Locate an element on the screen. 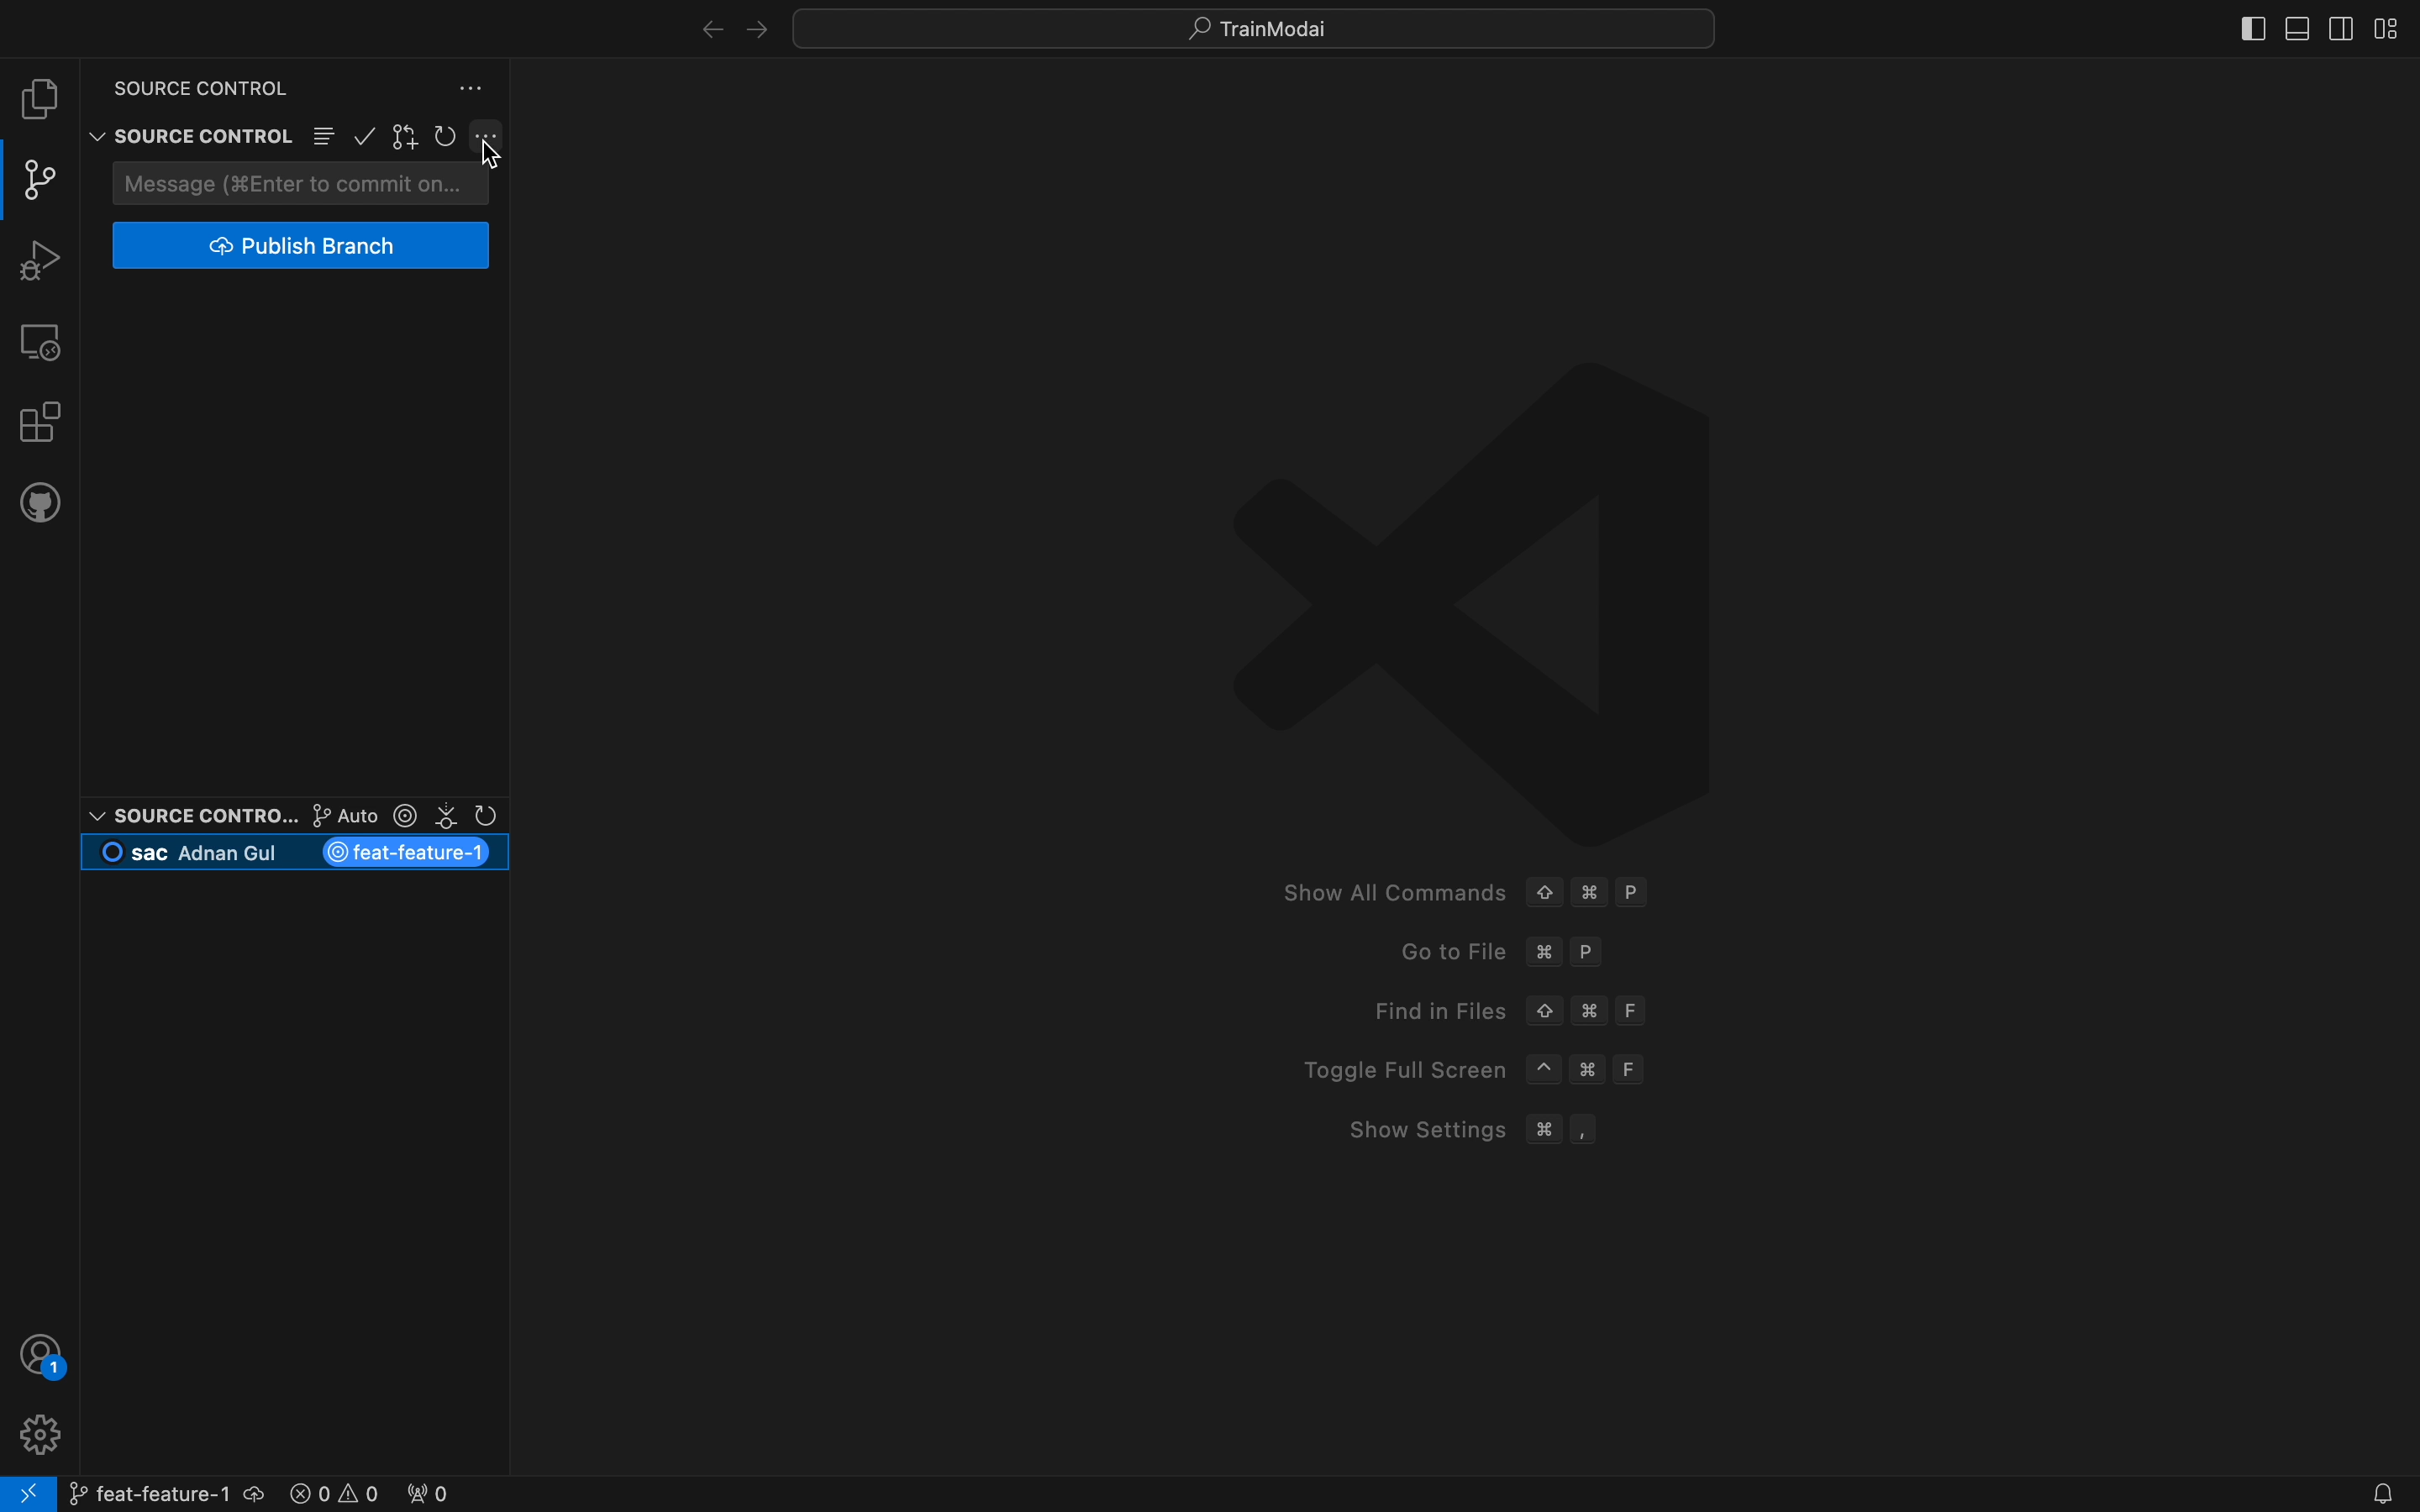 Image resolution: width=2420 pixels, height=1512 pixels. current branch  is located at coordinates (298, 854).